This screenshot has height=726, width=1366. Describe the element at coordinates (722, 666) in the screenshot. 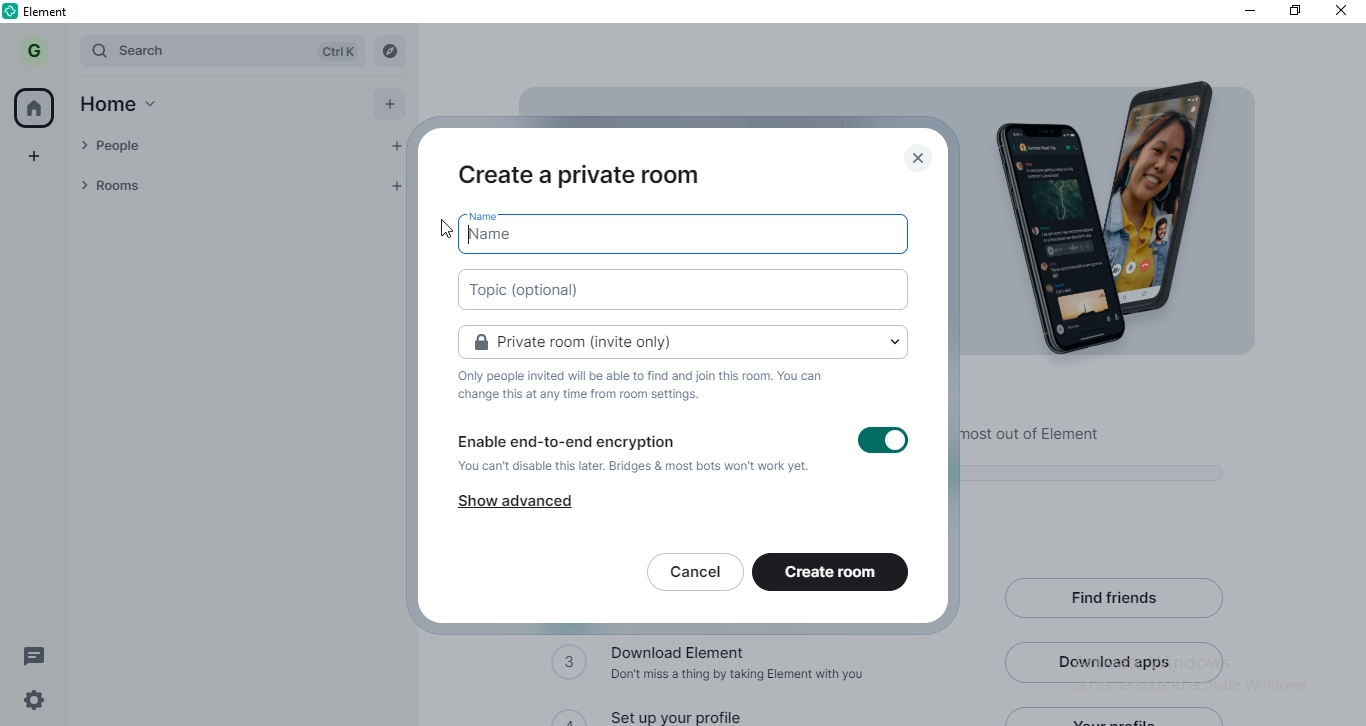

I see `download elements` at that location.